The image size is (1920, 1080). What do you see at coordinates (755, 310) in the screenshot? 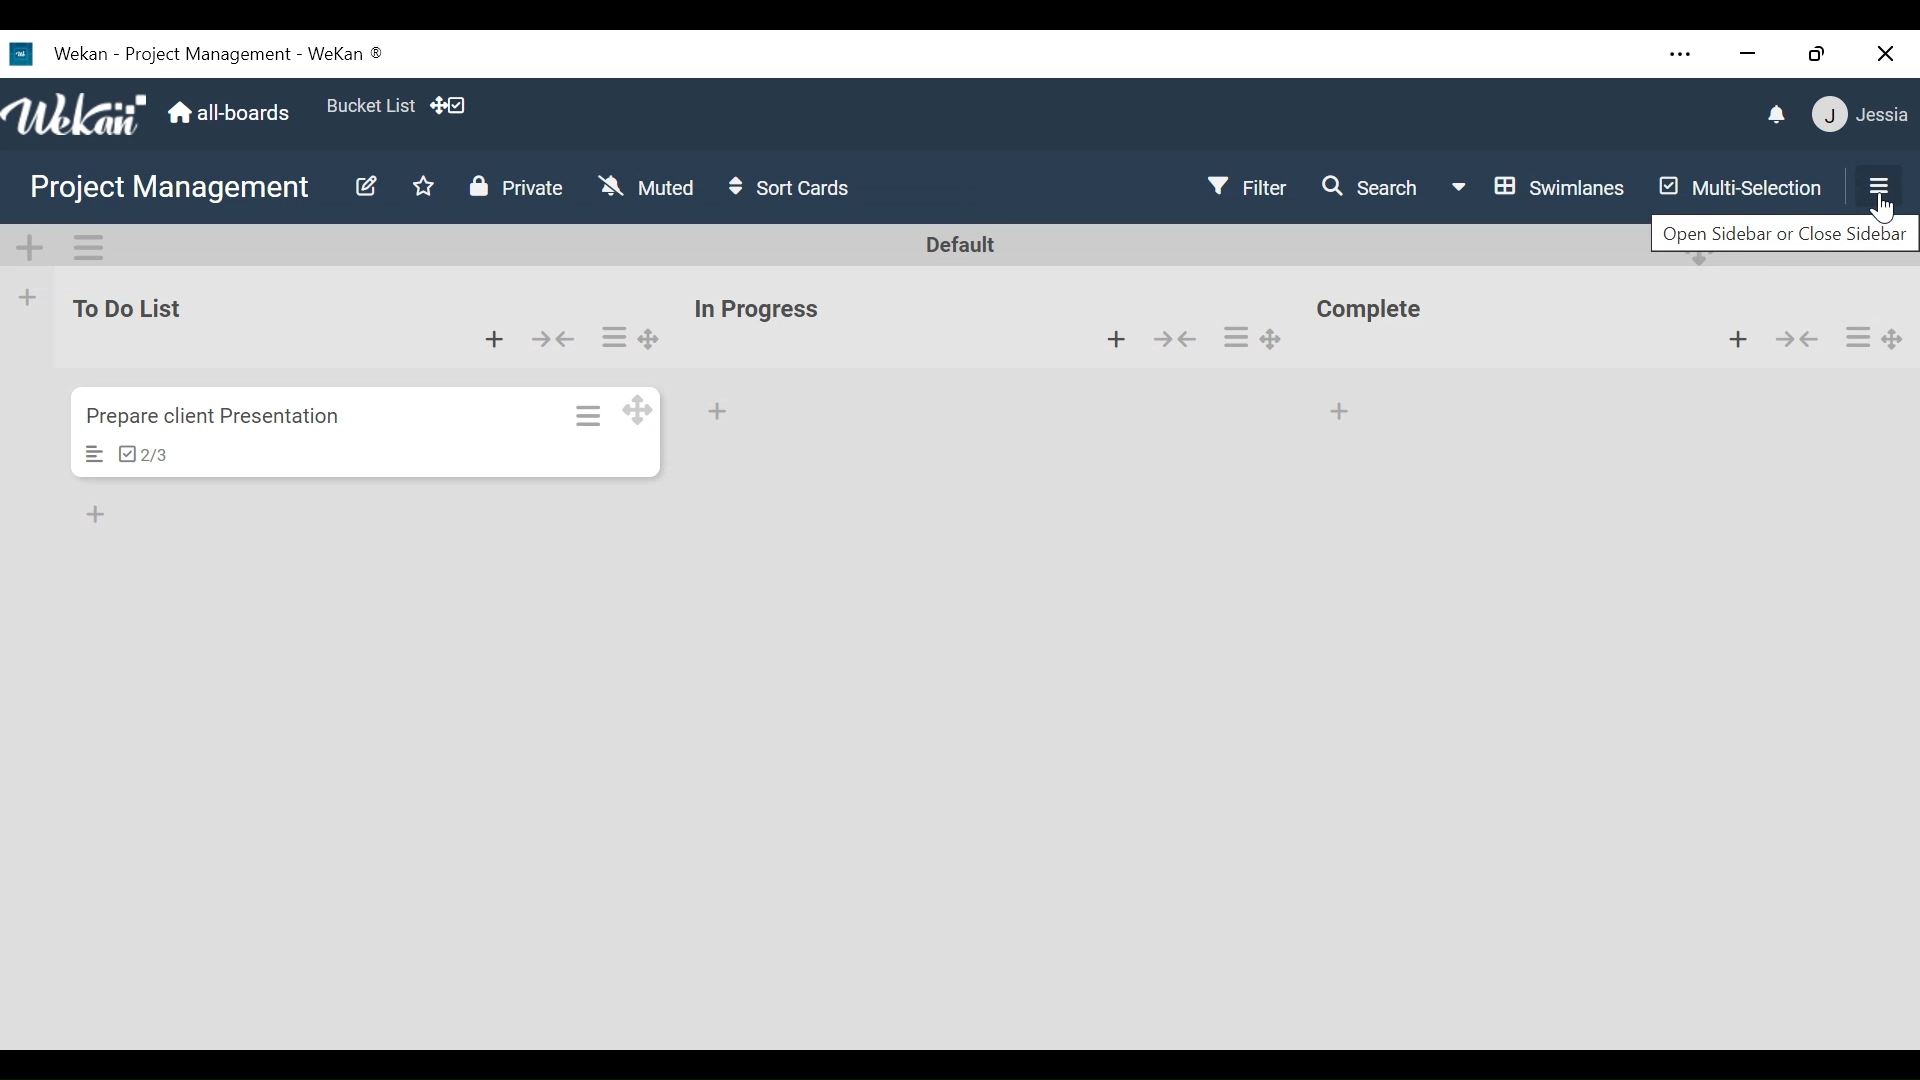
I see `List Title` at bounding box center [755, 310].